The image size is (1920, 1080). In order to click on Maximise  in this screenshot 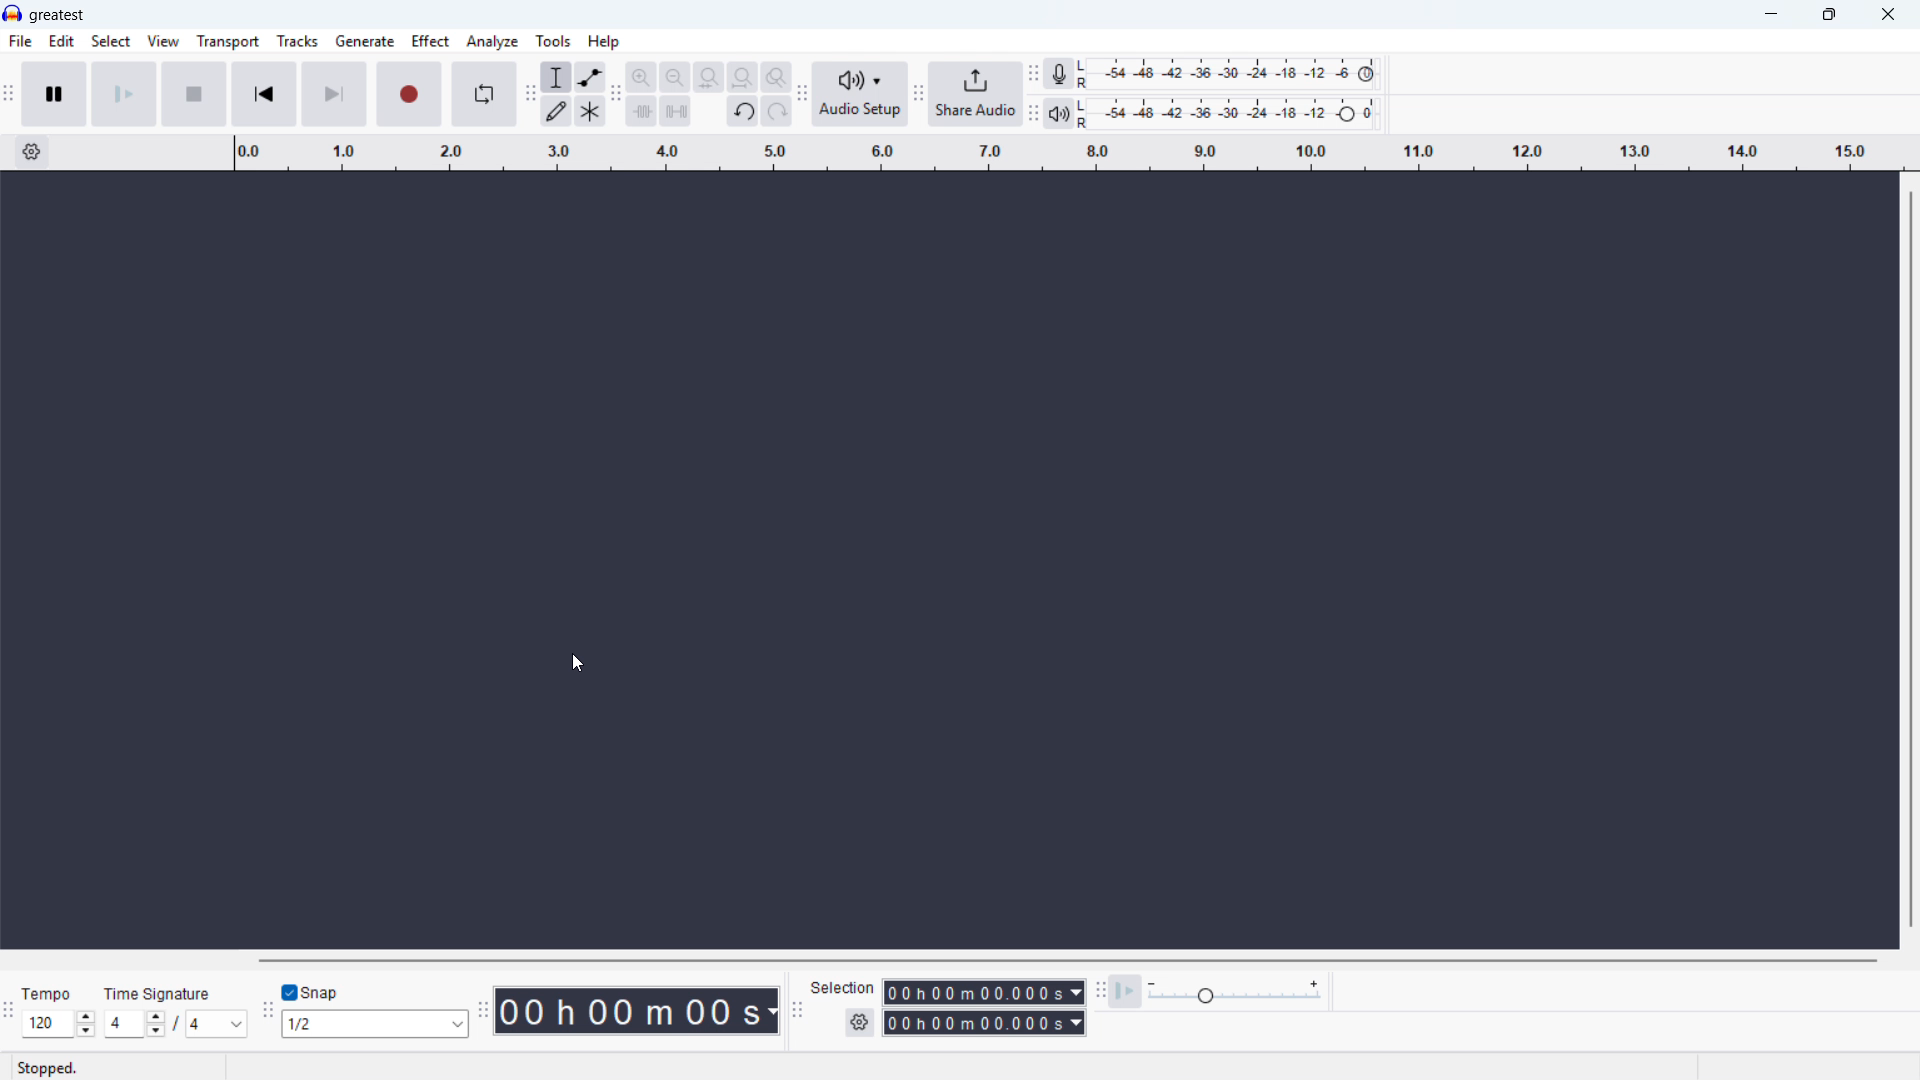, I will do `click(1829, 15)`.